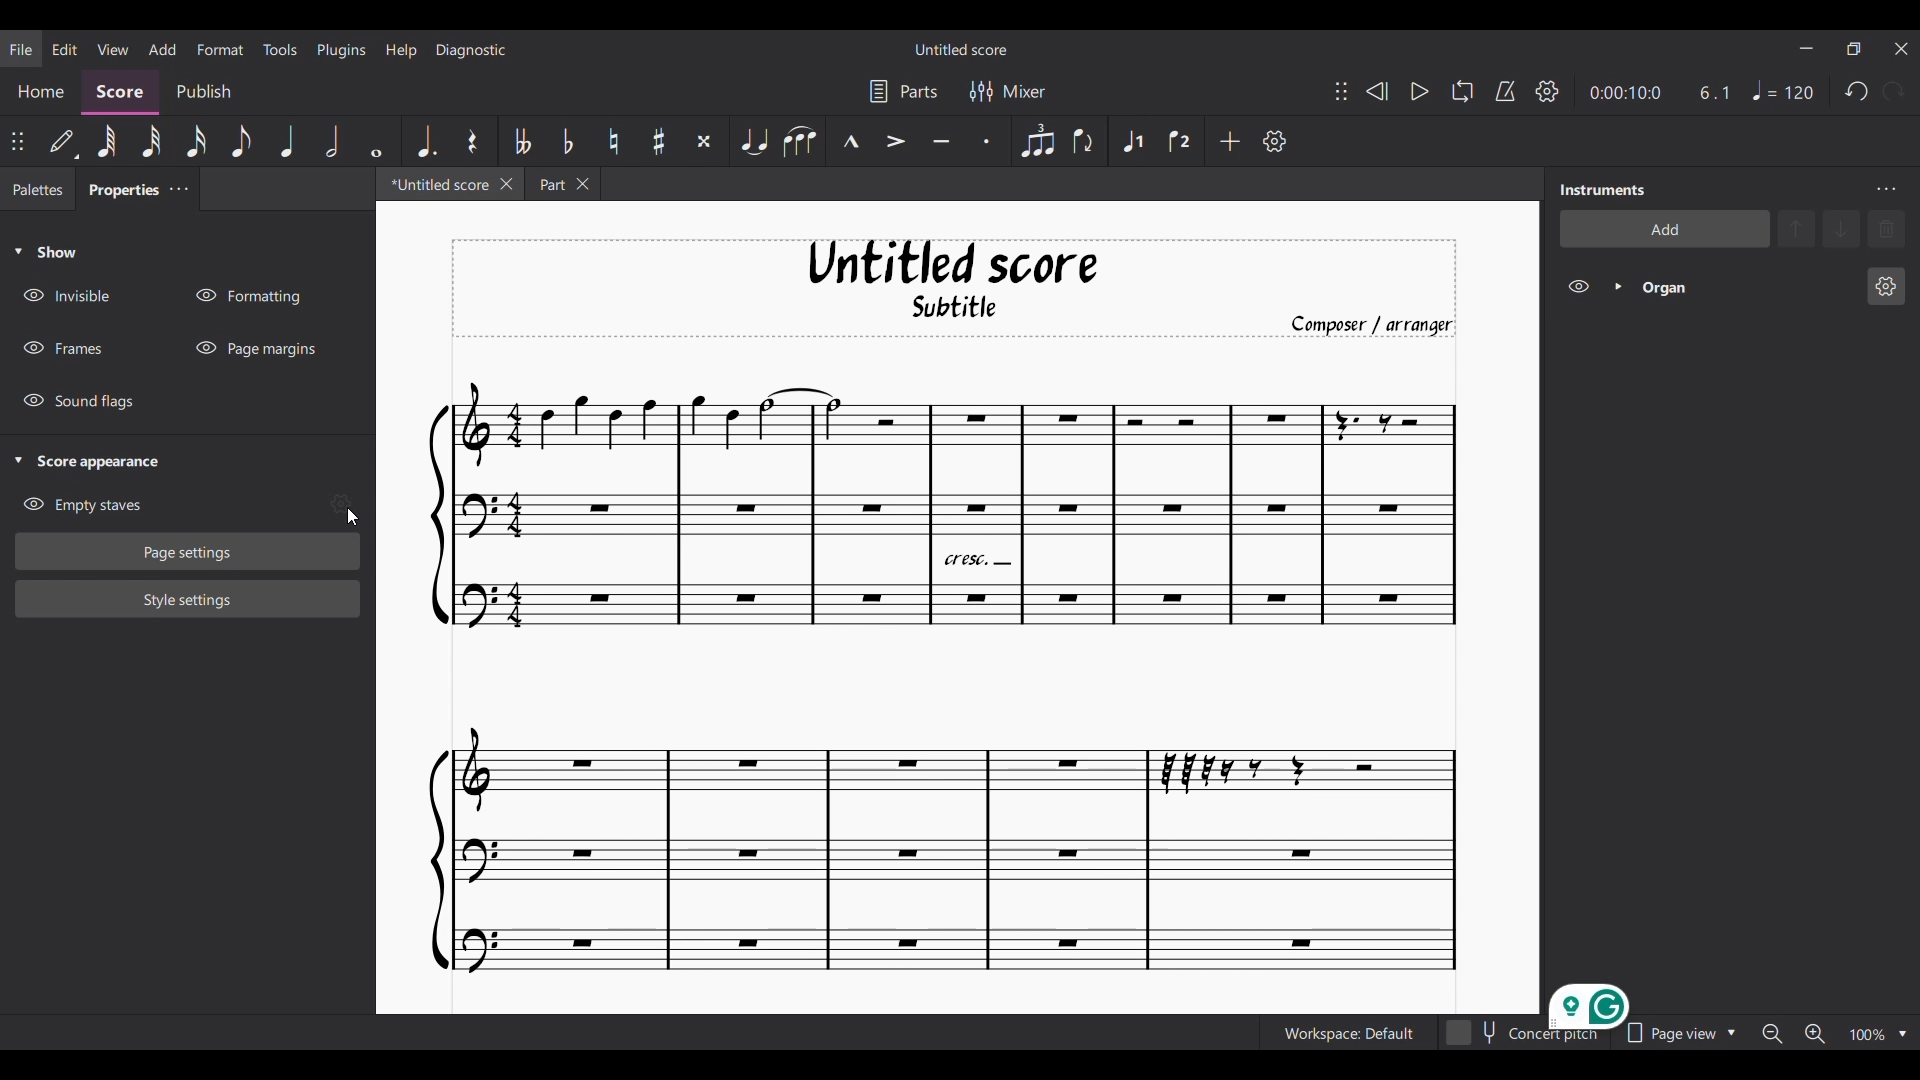 This screenshot has height=1080, width=1920. What do you see at coordinates (1806, 48) in the screenshot?
I see `Minimize` at bounding box center [1806, 48].